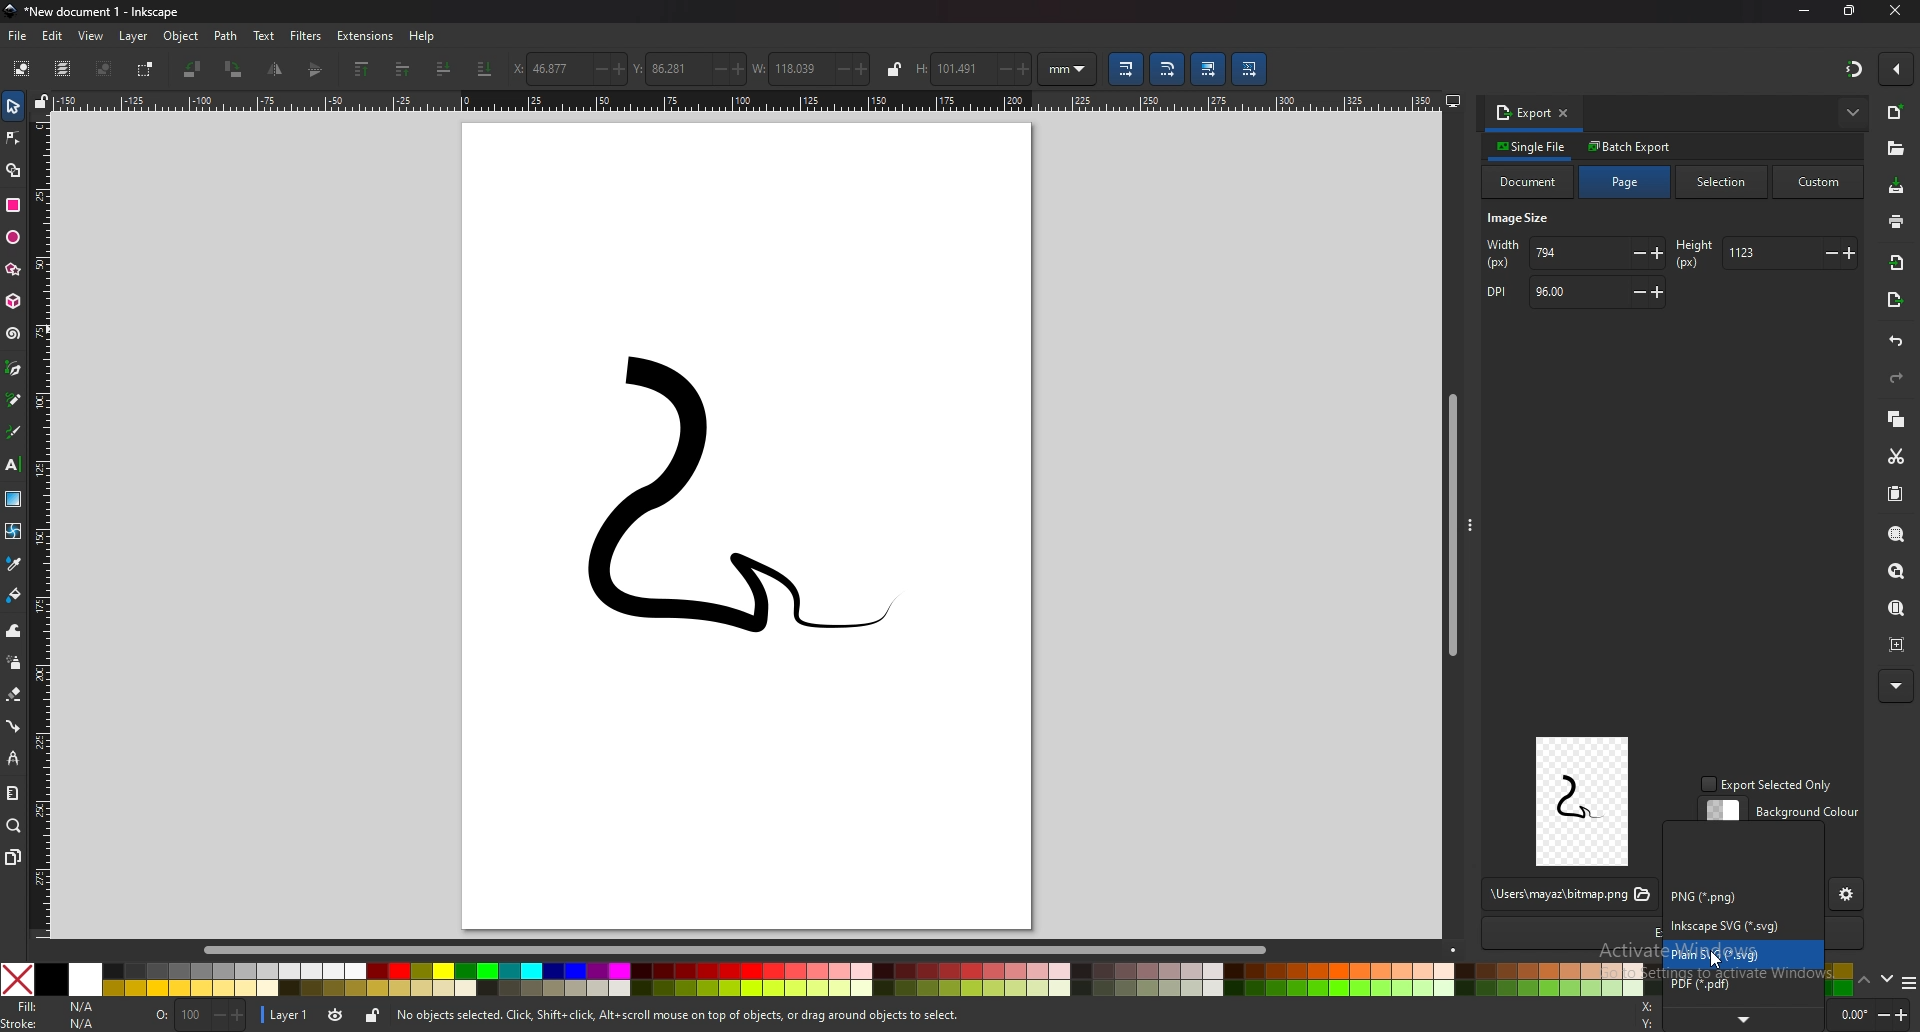  What do you see at coordinates (43, 100) in the screenshot?
I see `lock guides` at bounding box center [43, 100].